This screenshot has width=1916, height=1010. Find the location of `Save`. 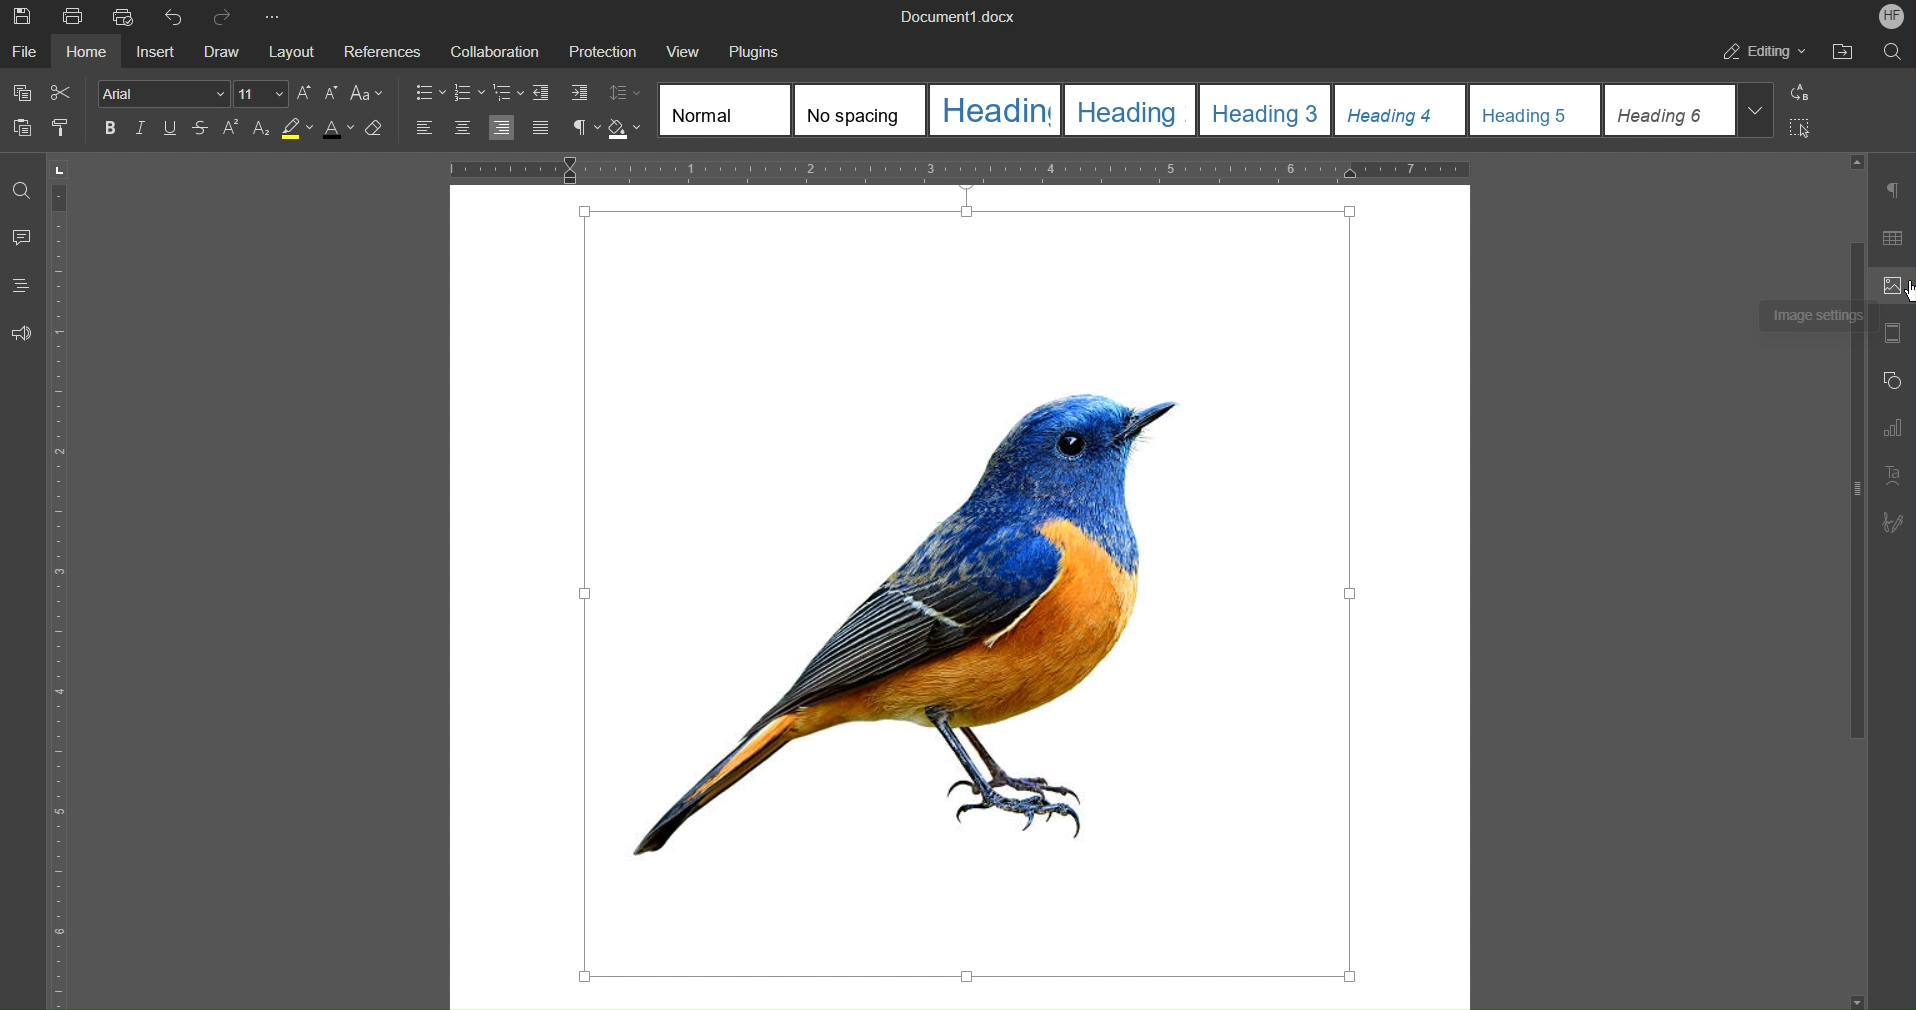

Save is located at coordinates (24, 16).